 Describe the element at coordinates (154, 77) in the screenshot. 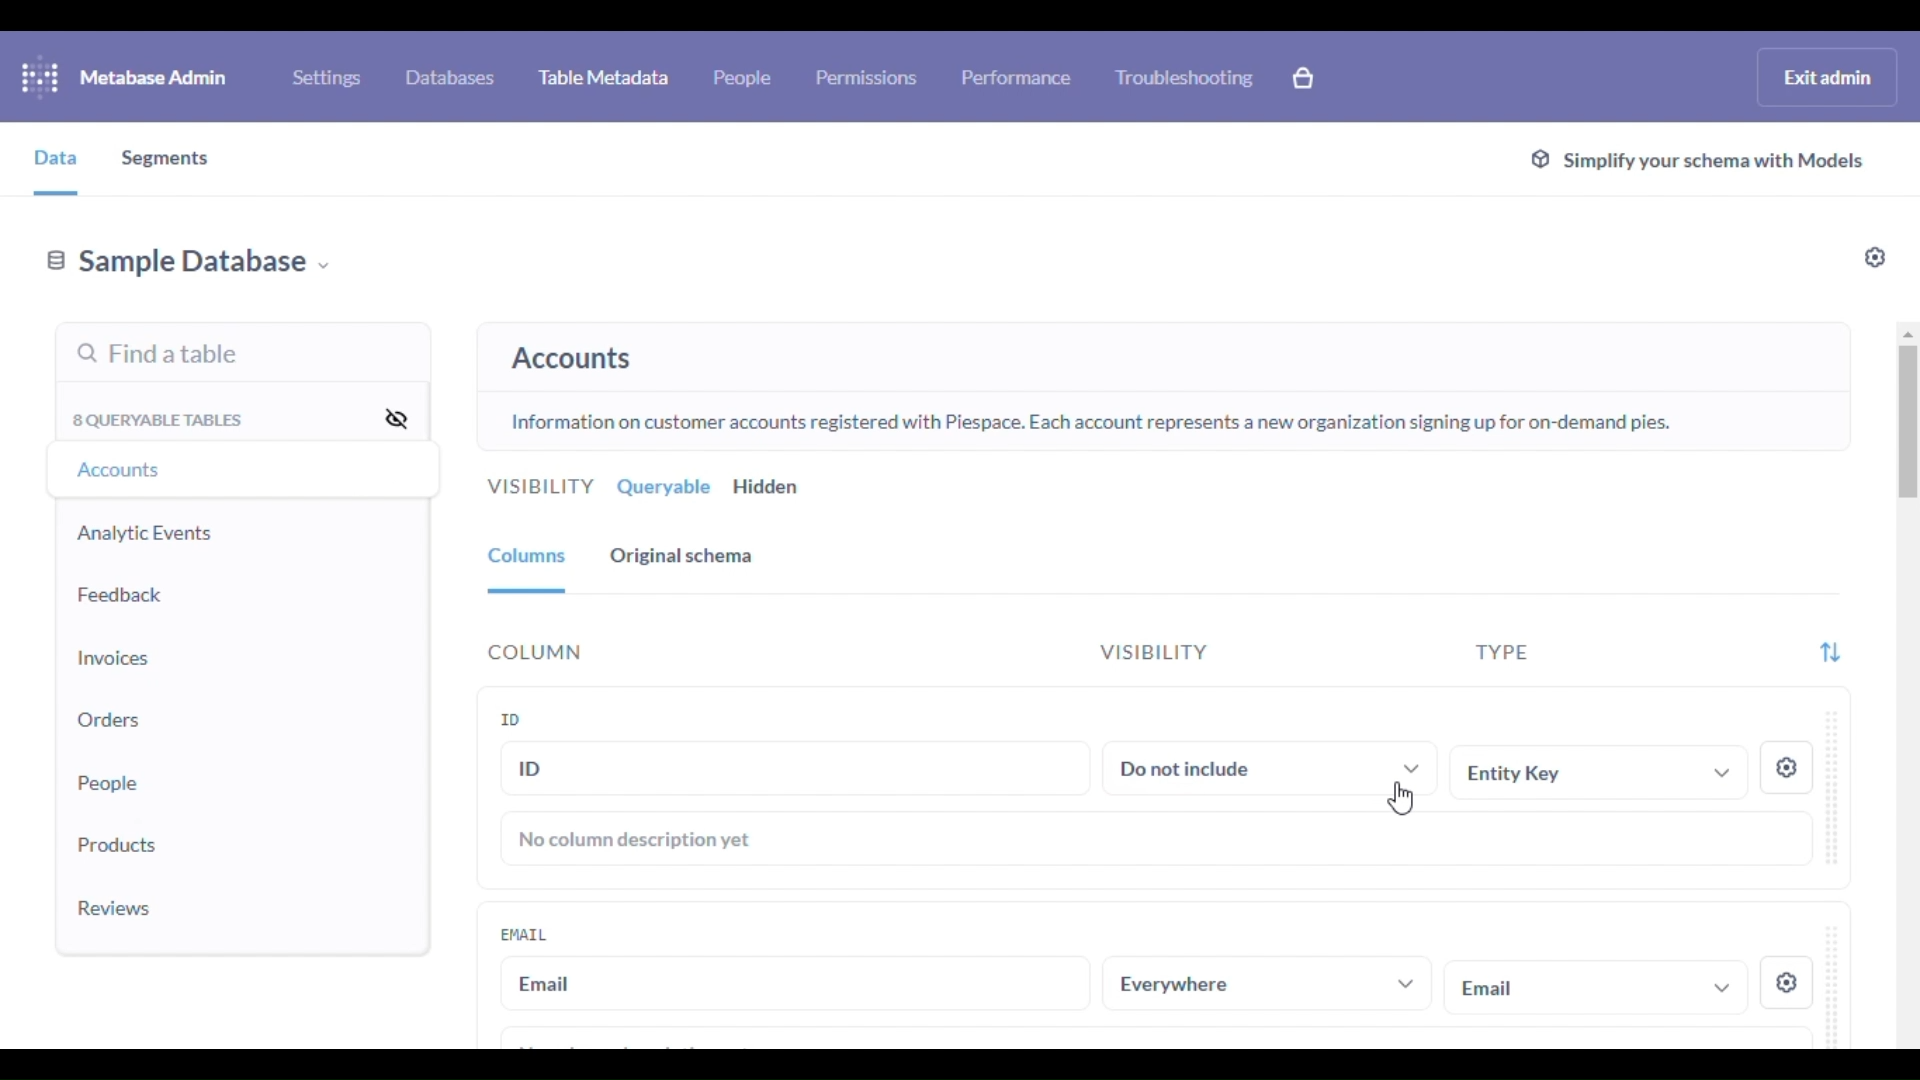

I see `metabase admin` at that location.